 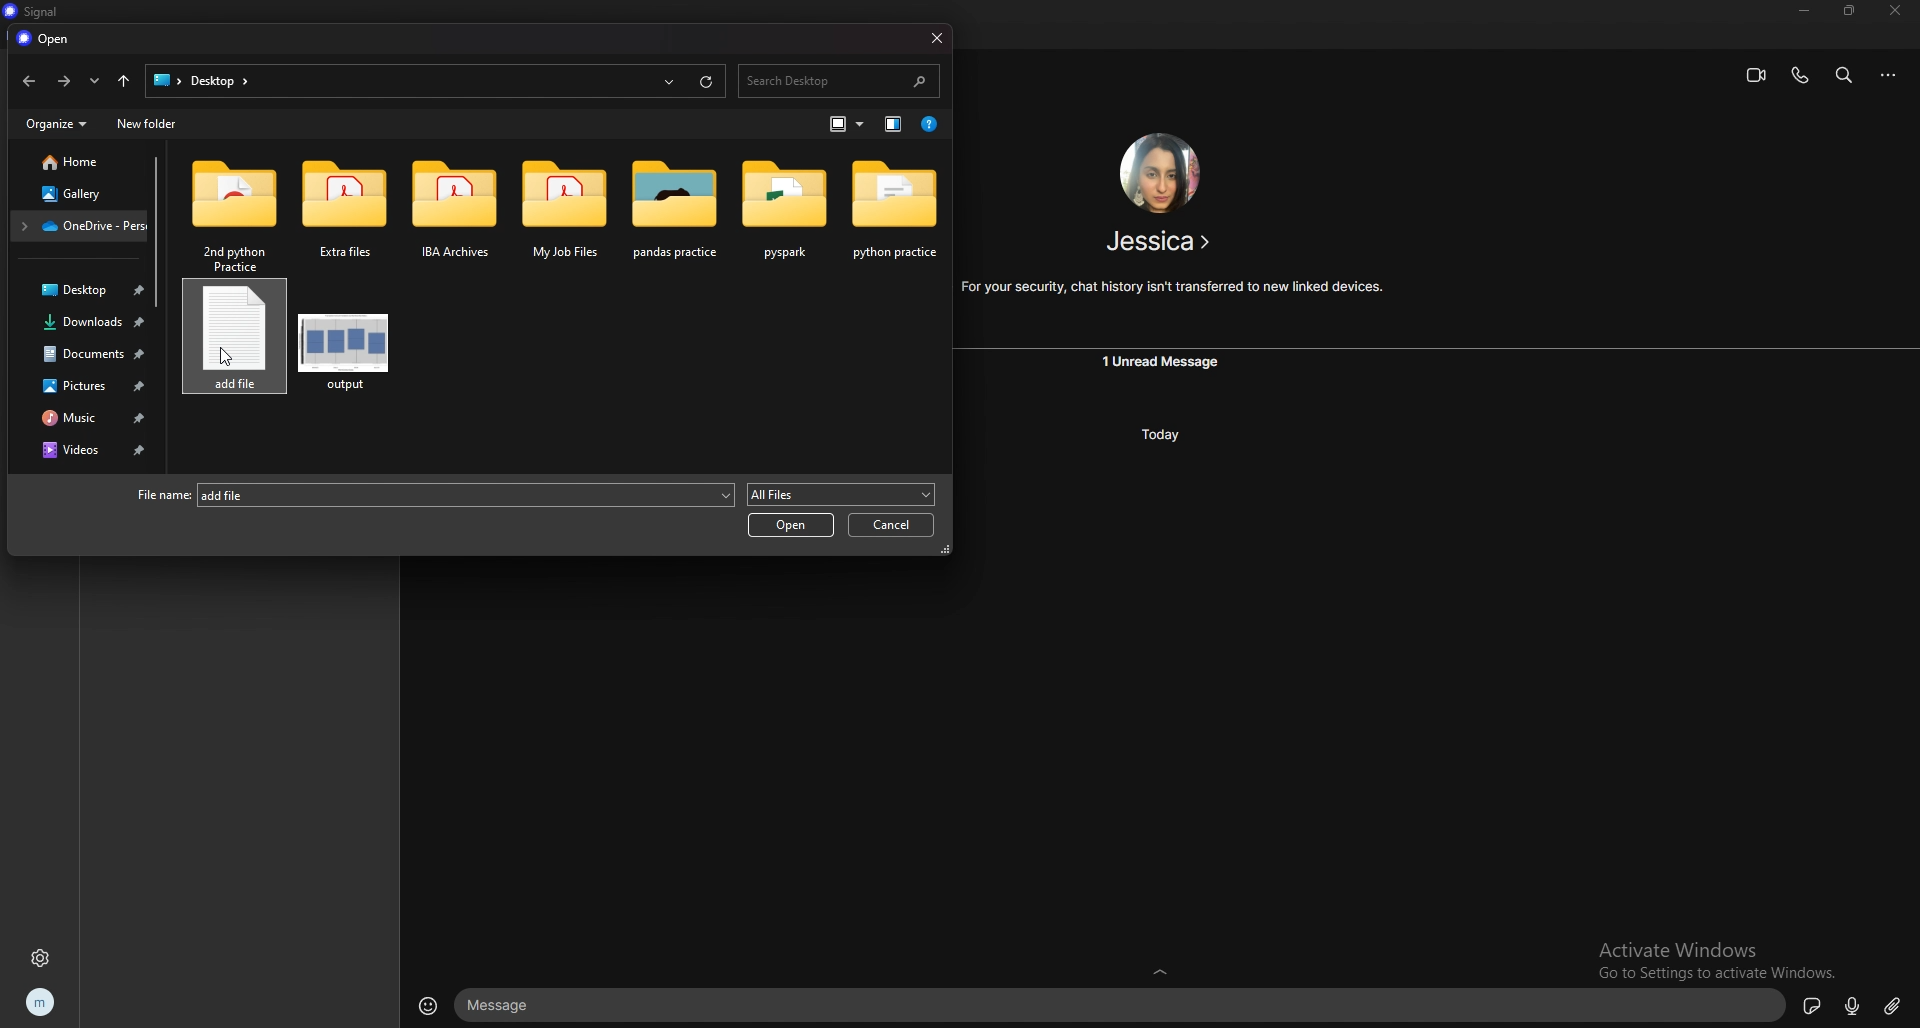 I want to click on pictures, so click(x=83, y=385).